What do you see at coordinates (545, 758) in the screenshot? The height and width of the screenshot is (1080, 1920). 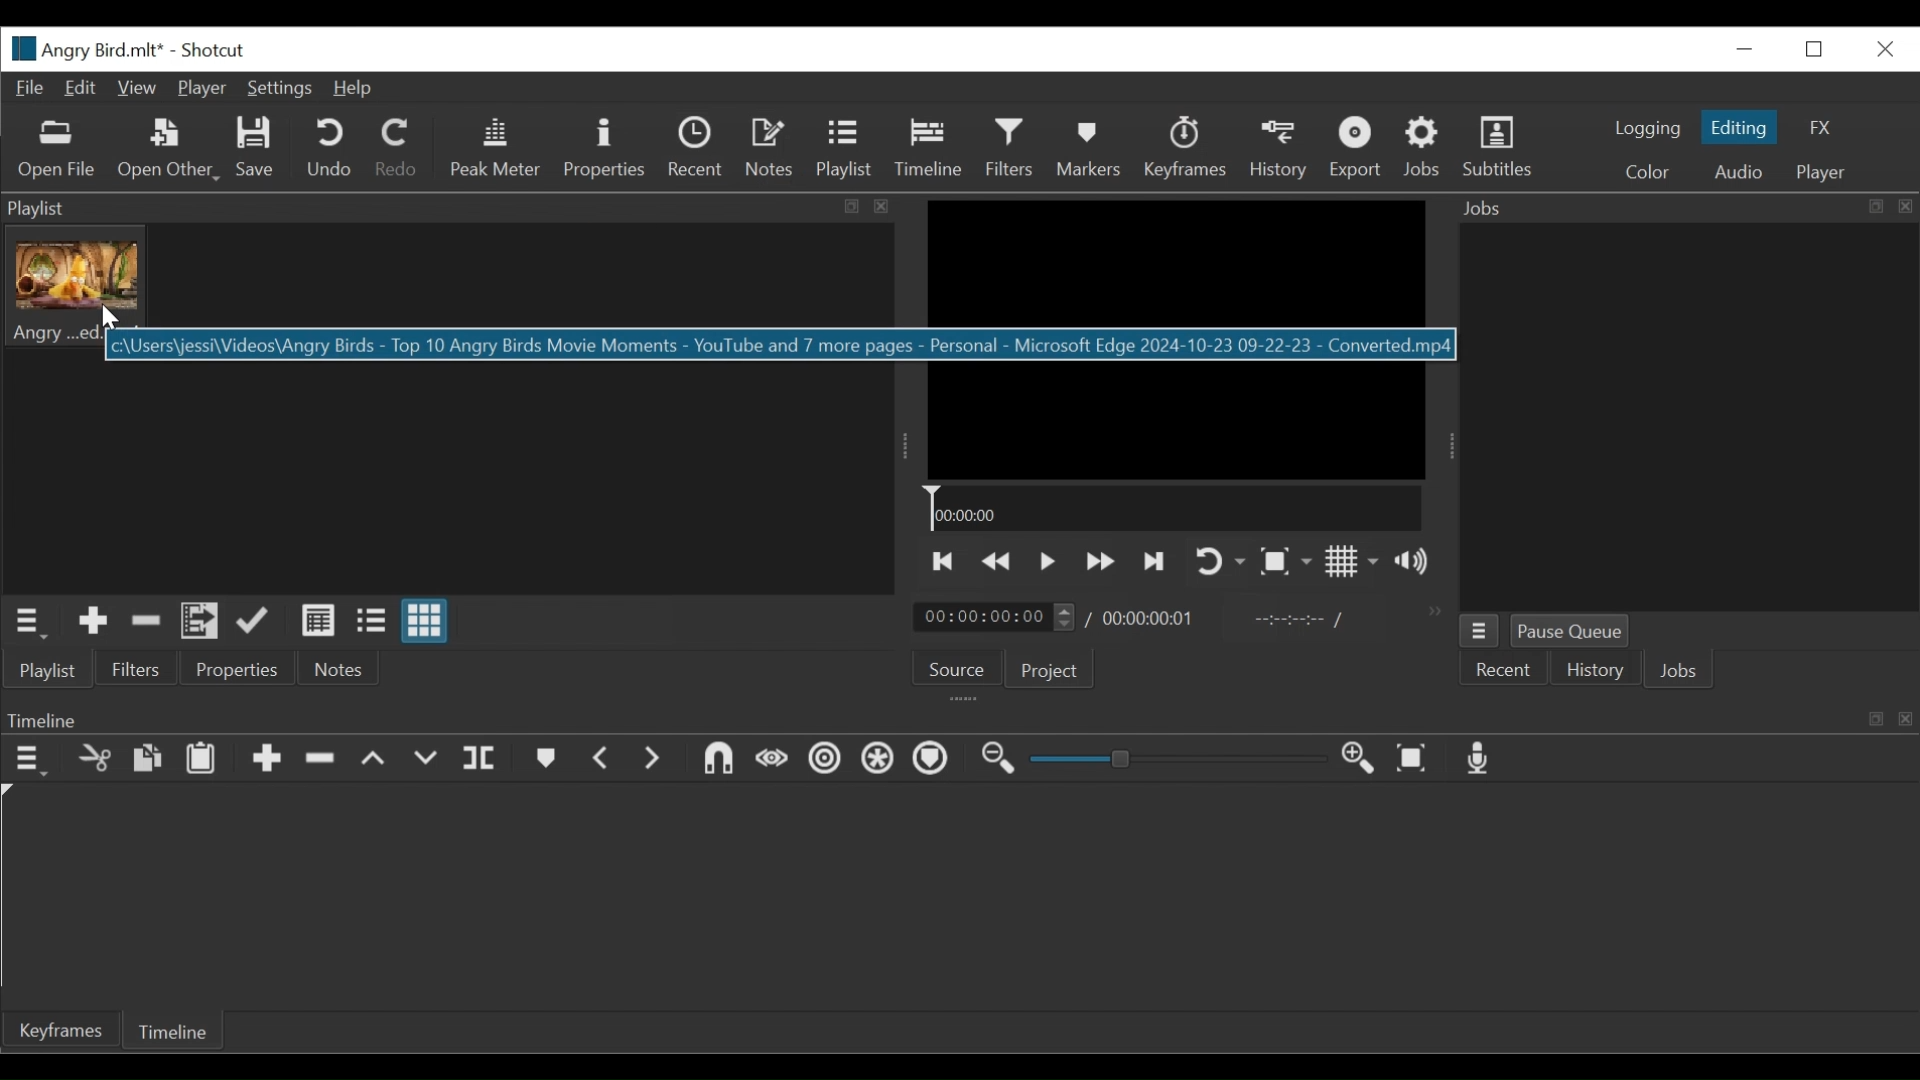 I see `Markers` at bounding box center [545, 758].